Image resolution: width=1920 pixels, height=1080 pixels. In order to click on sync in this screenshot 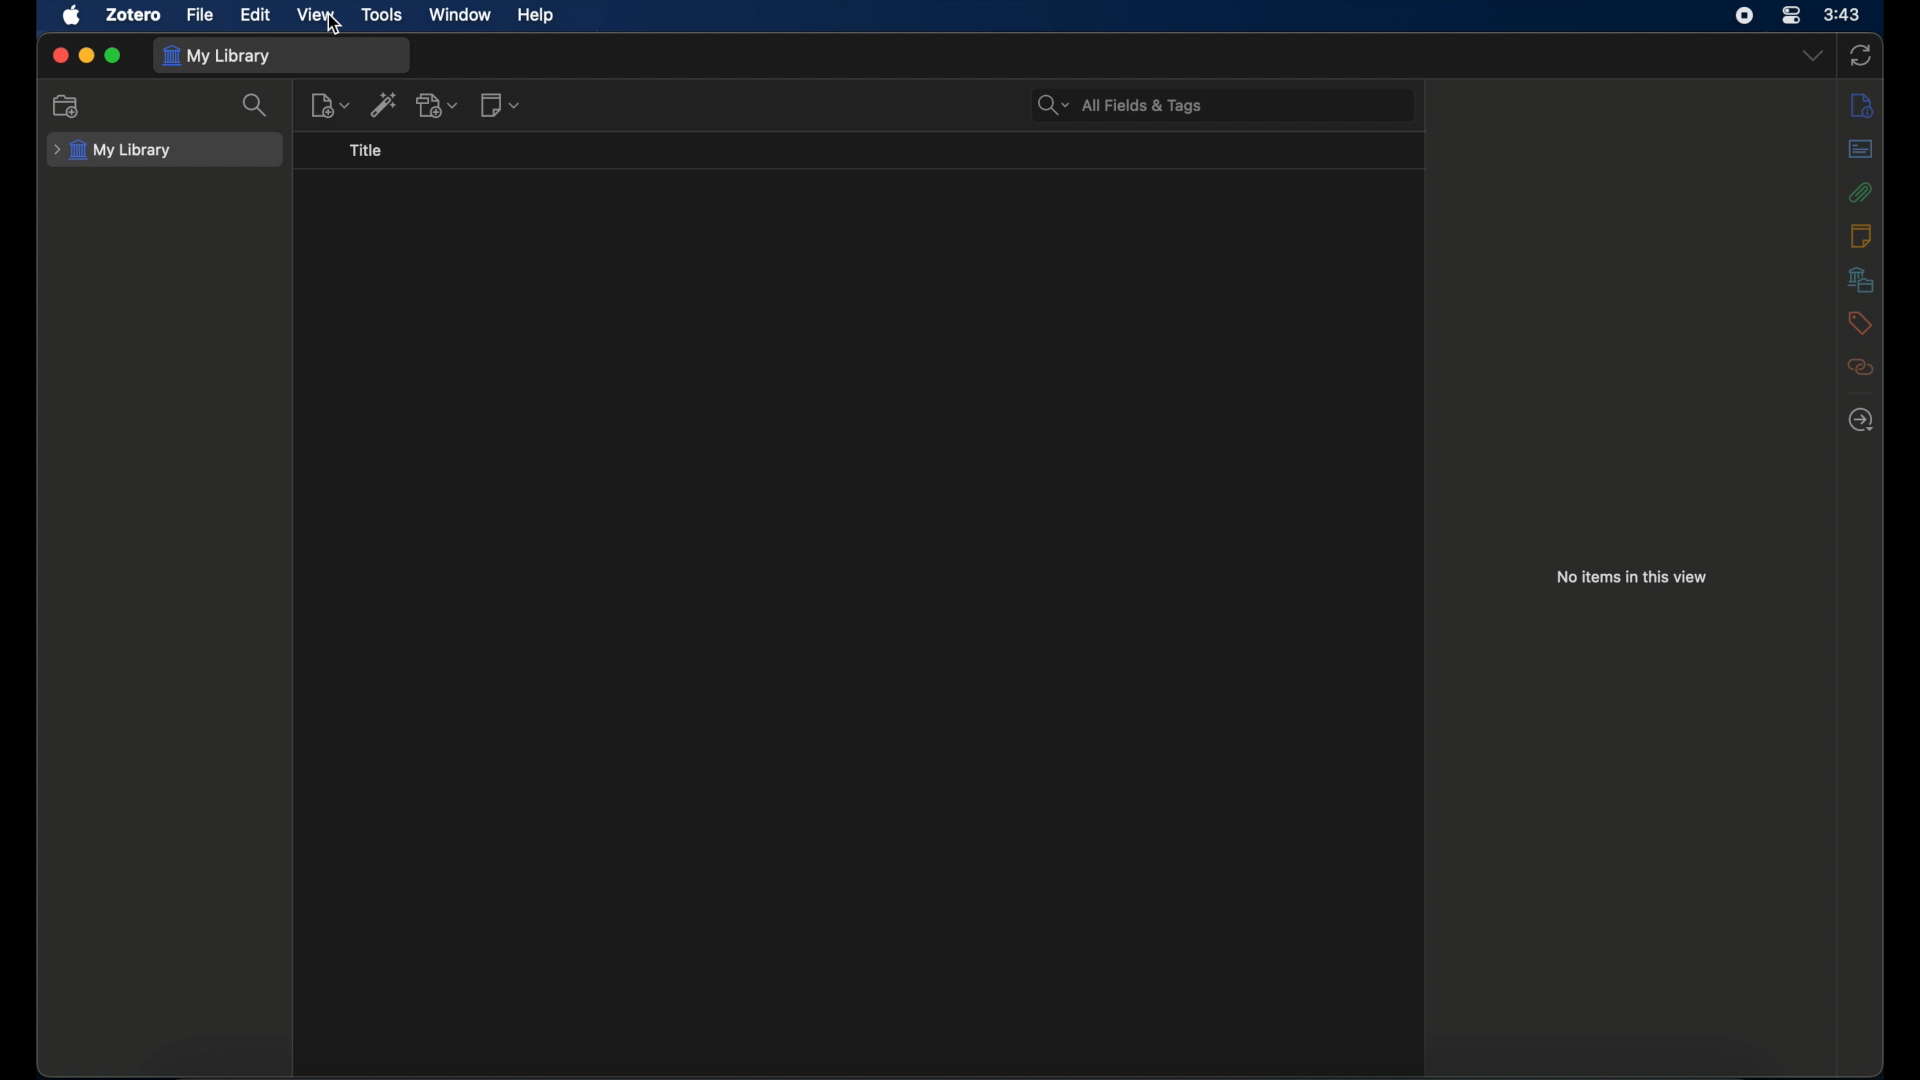, I will do `click(1861, 55)`.